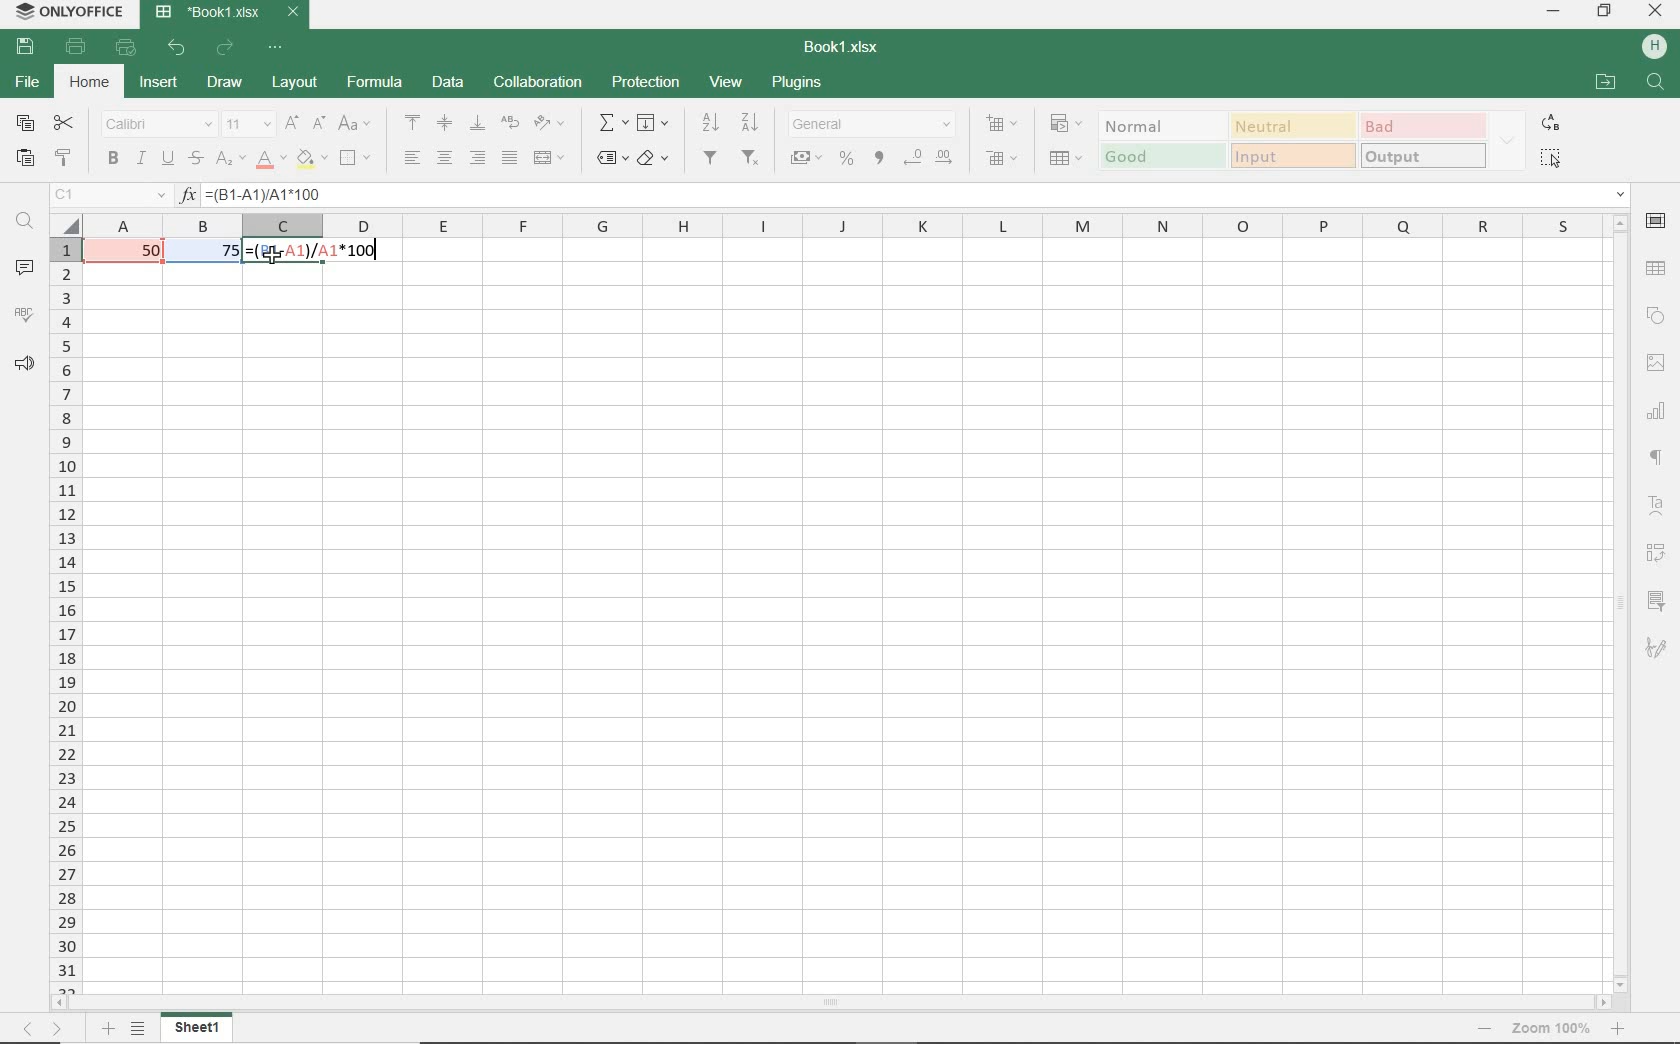  What do you see at coordinates (1654, 360) in the screenshot?
I see `image` at bounding box center [1654, 360].